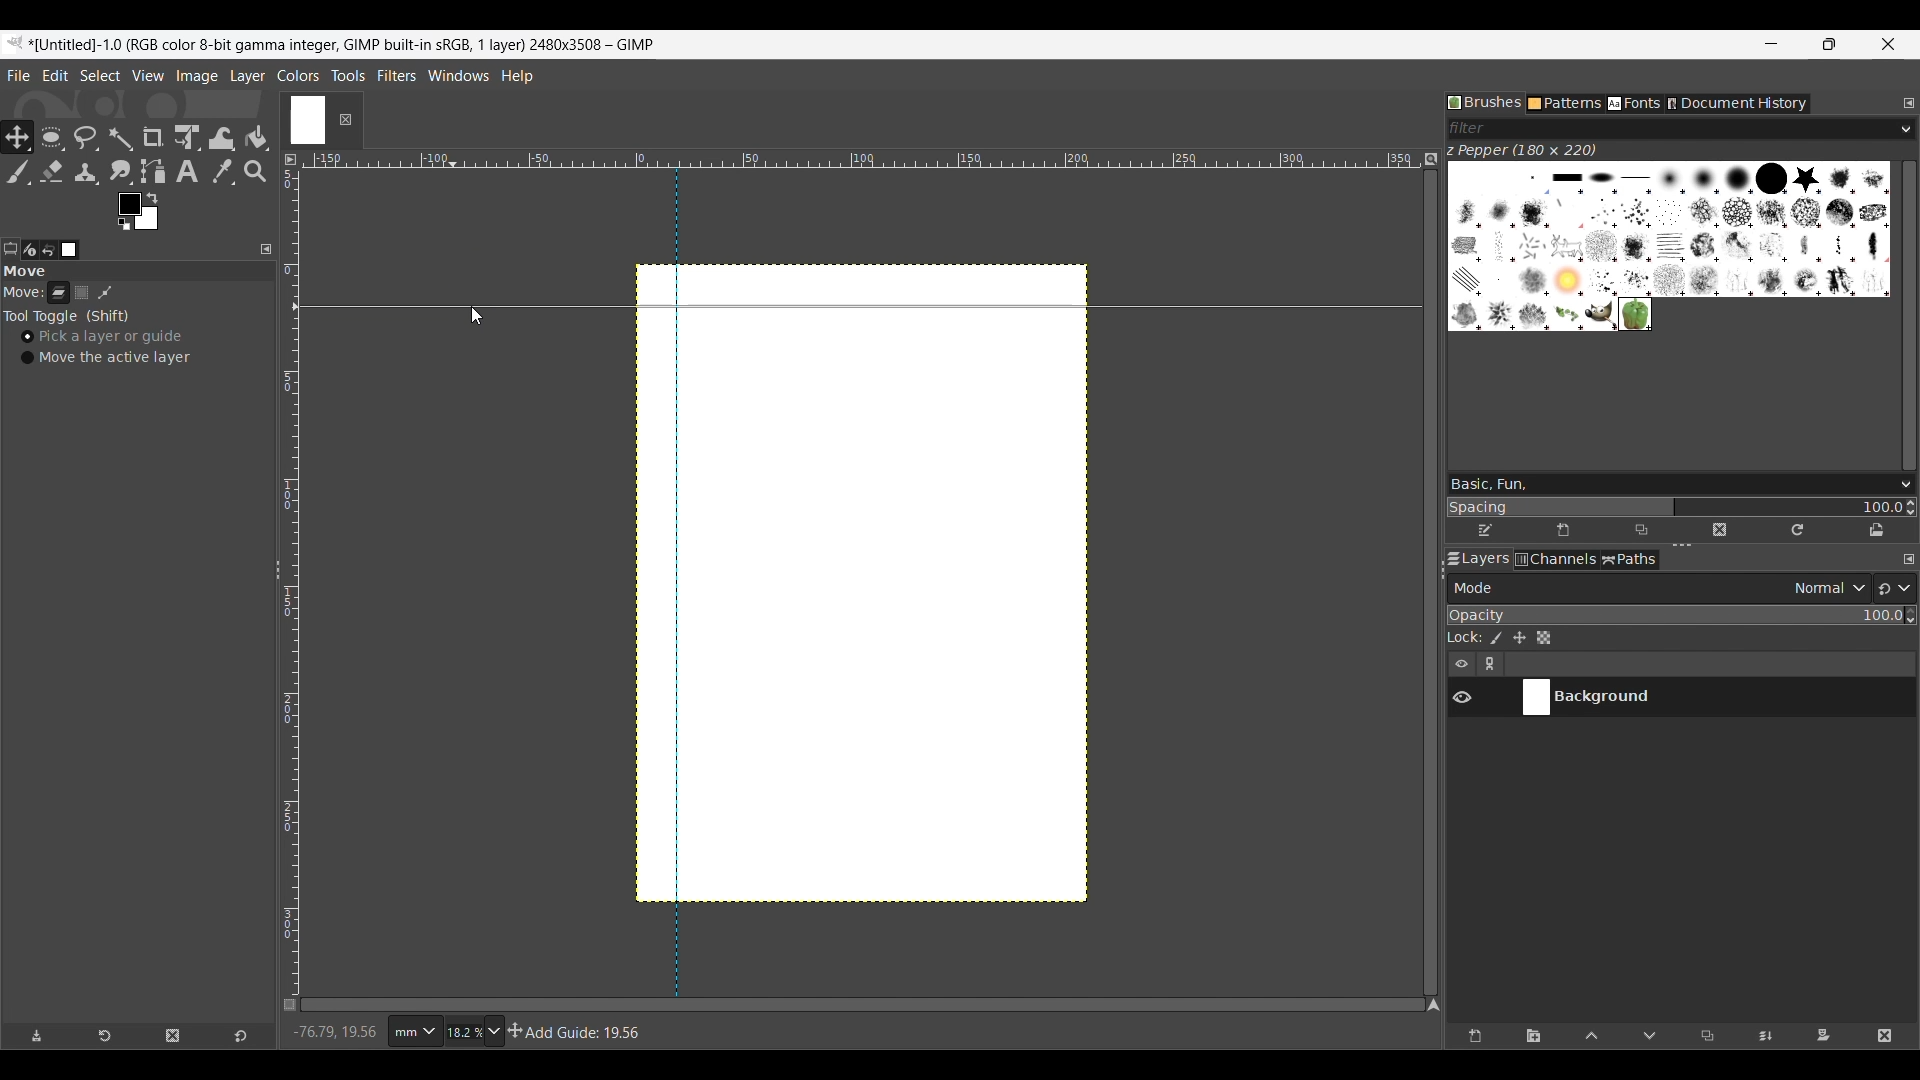 Image resolution: width=1920 pixels, height=1080 pixels. I want to click on Lock pixels, so click(1495, 638).